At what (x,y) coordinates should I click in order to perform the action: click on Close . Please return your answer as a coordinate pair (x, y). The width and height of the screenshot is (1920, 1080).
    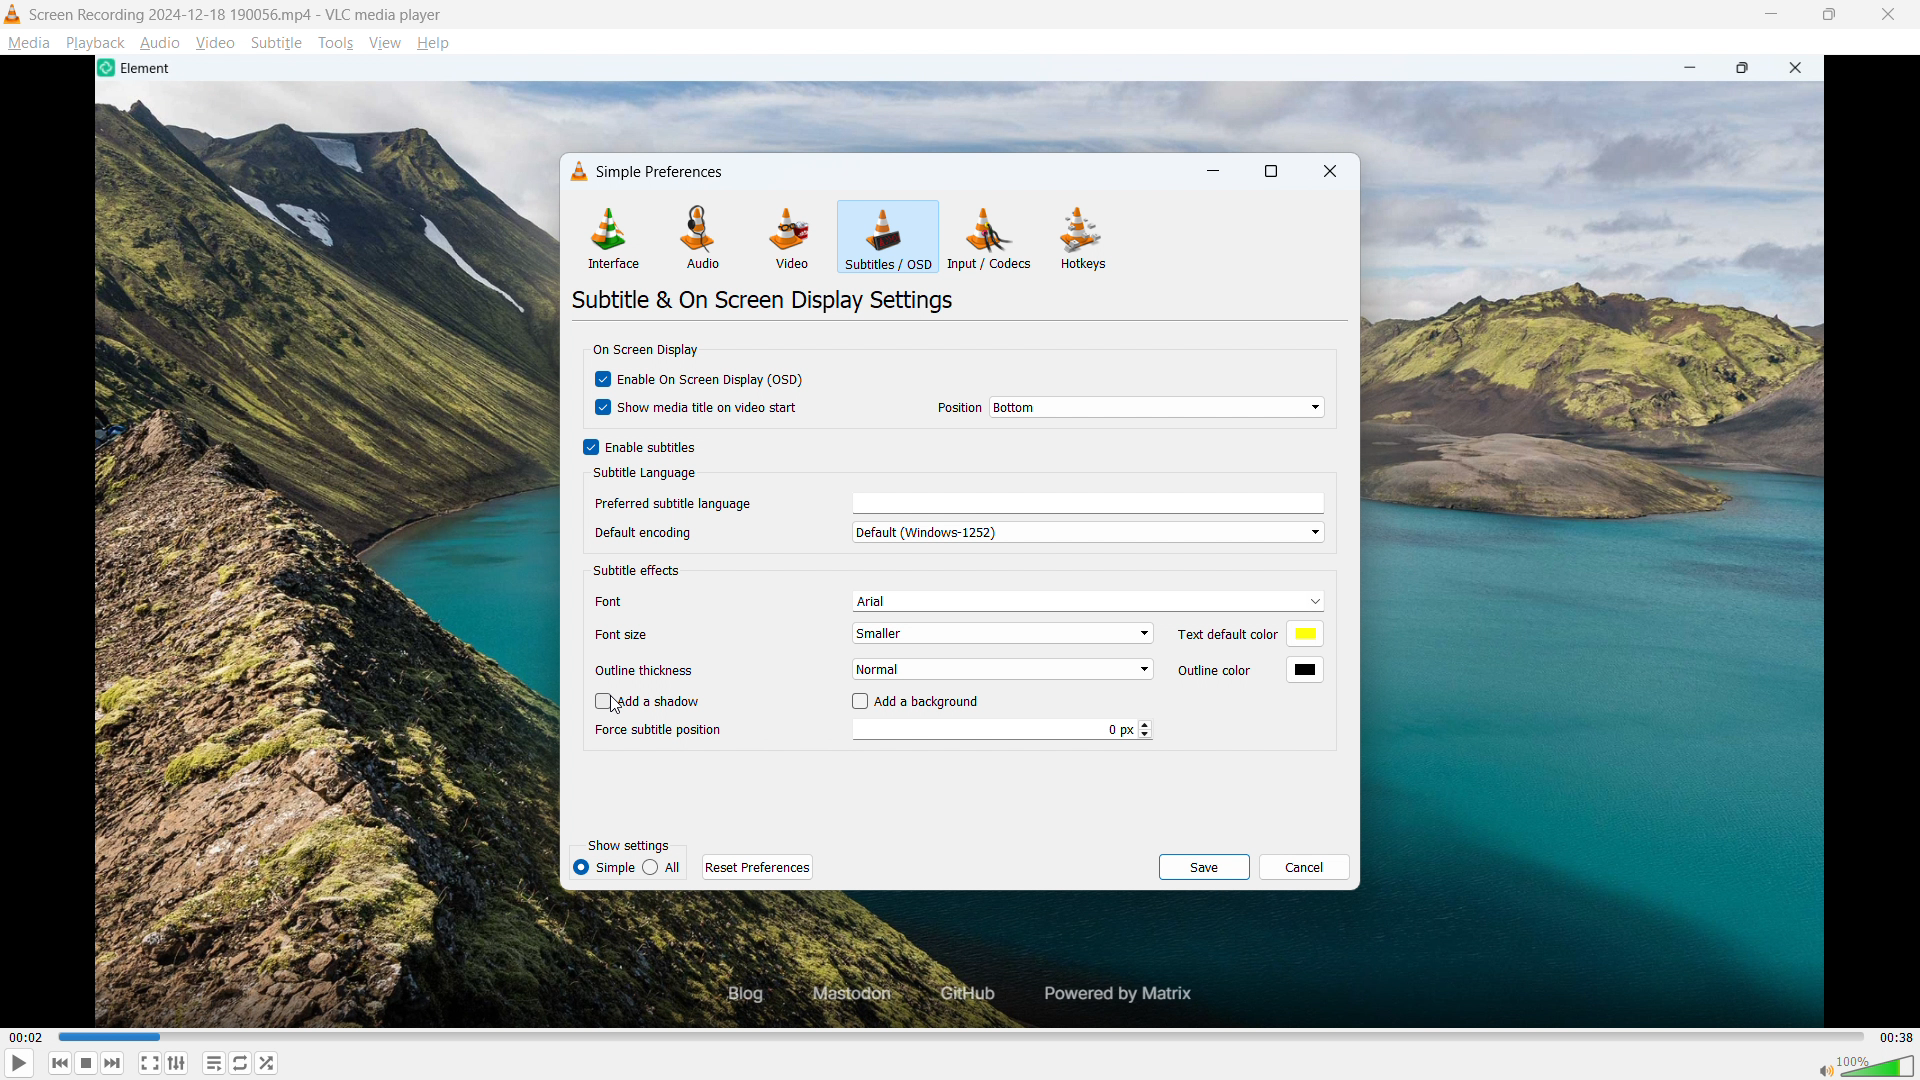
    Looking at the image, I should click on (1888, 14).